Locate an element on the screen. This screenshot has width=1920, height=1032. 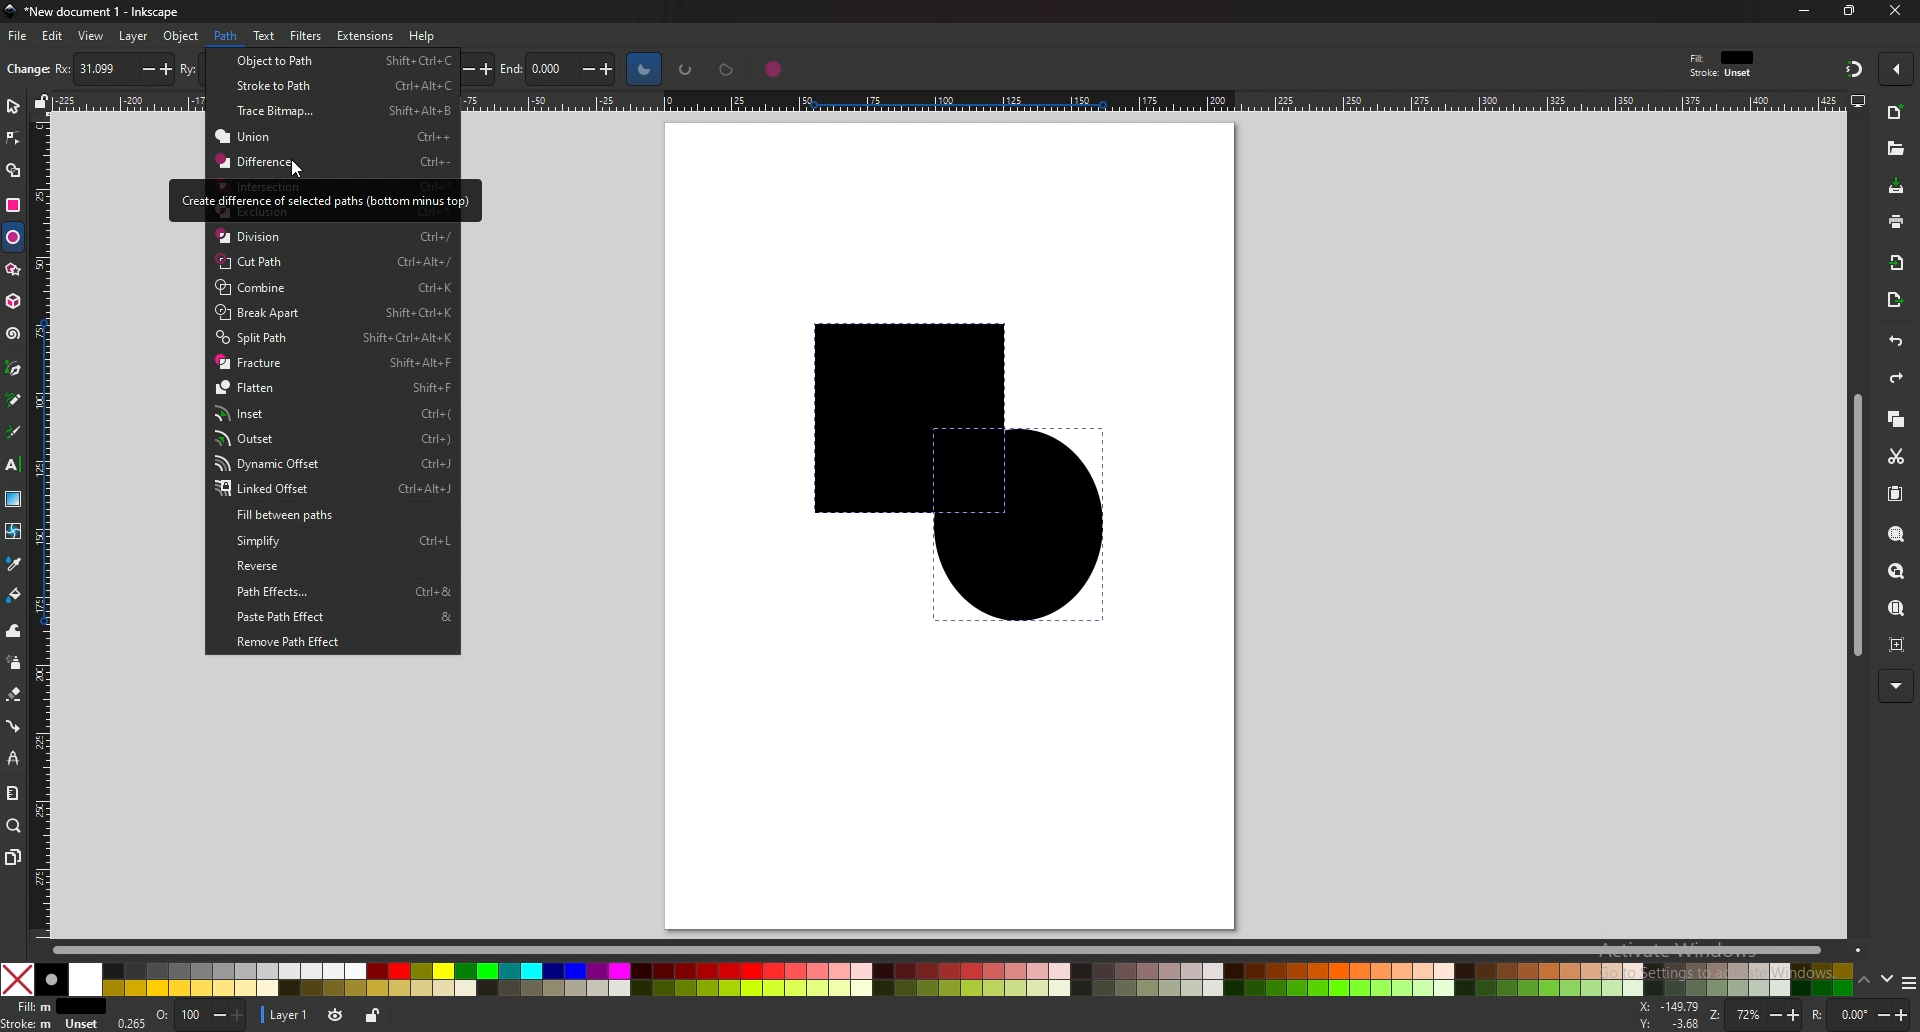
layer is located at coordinates (135, 37).